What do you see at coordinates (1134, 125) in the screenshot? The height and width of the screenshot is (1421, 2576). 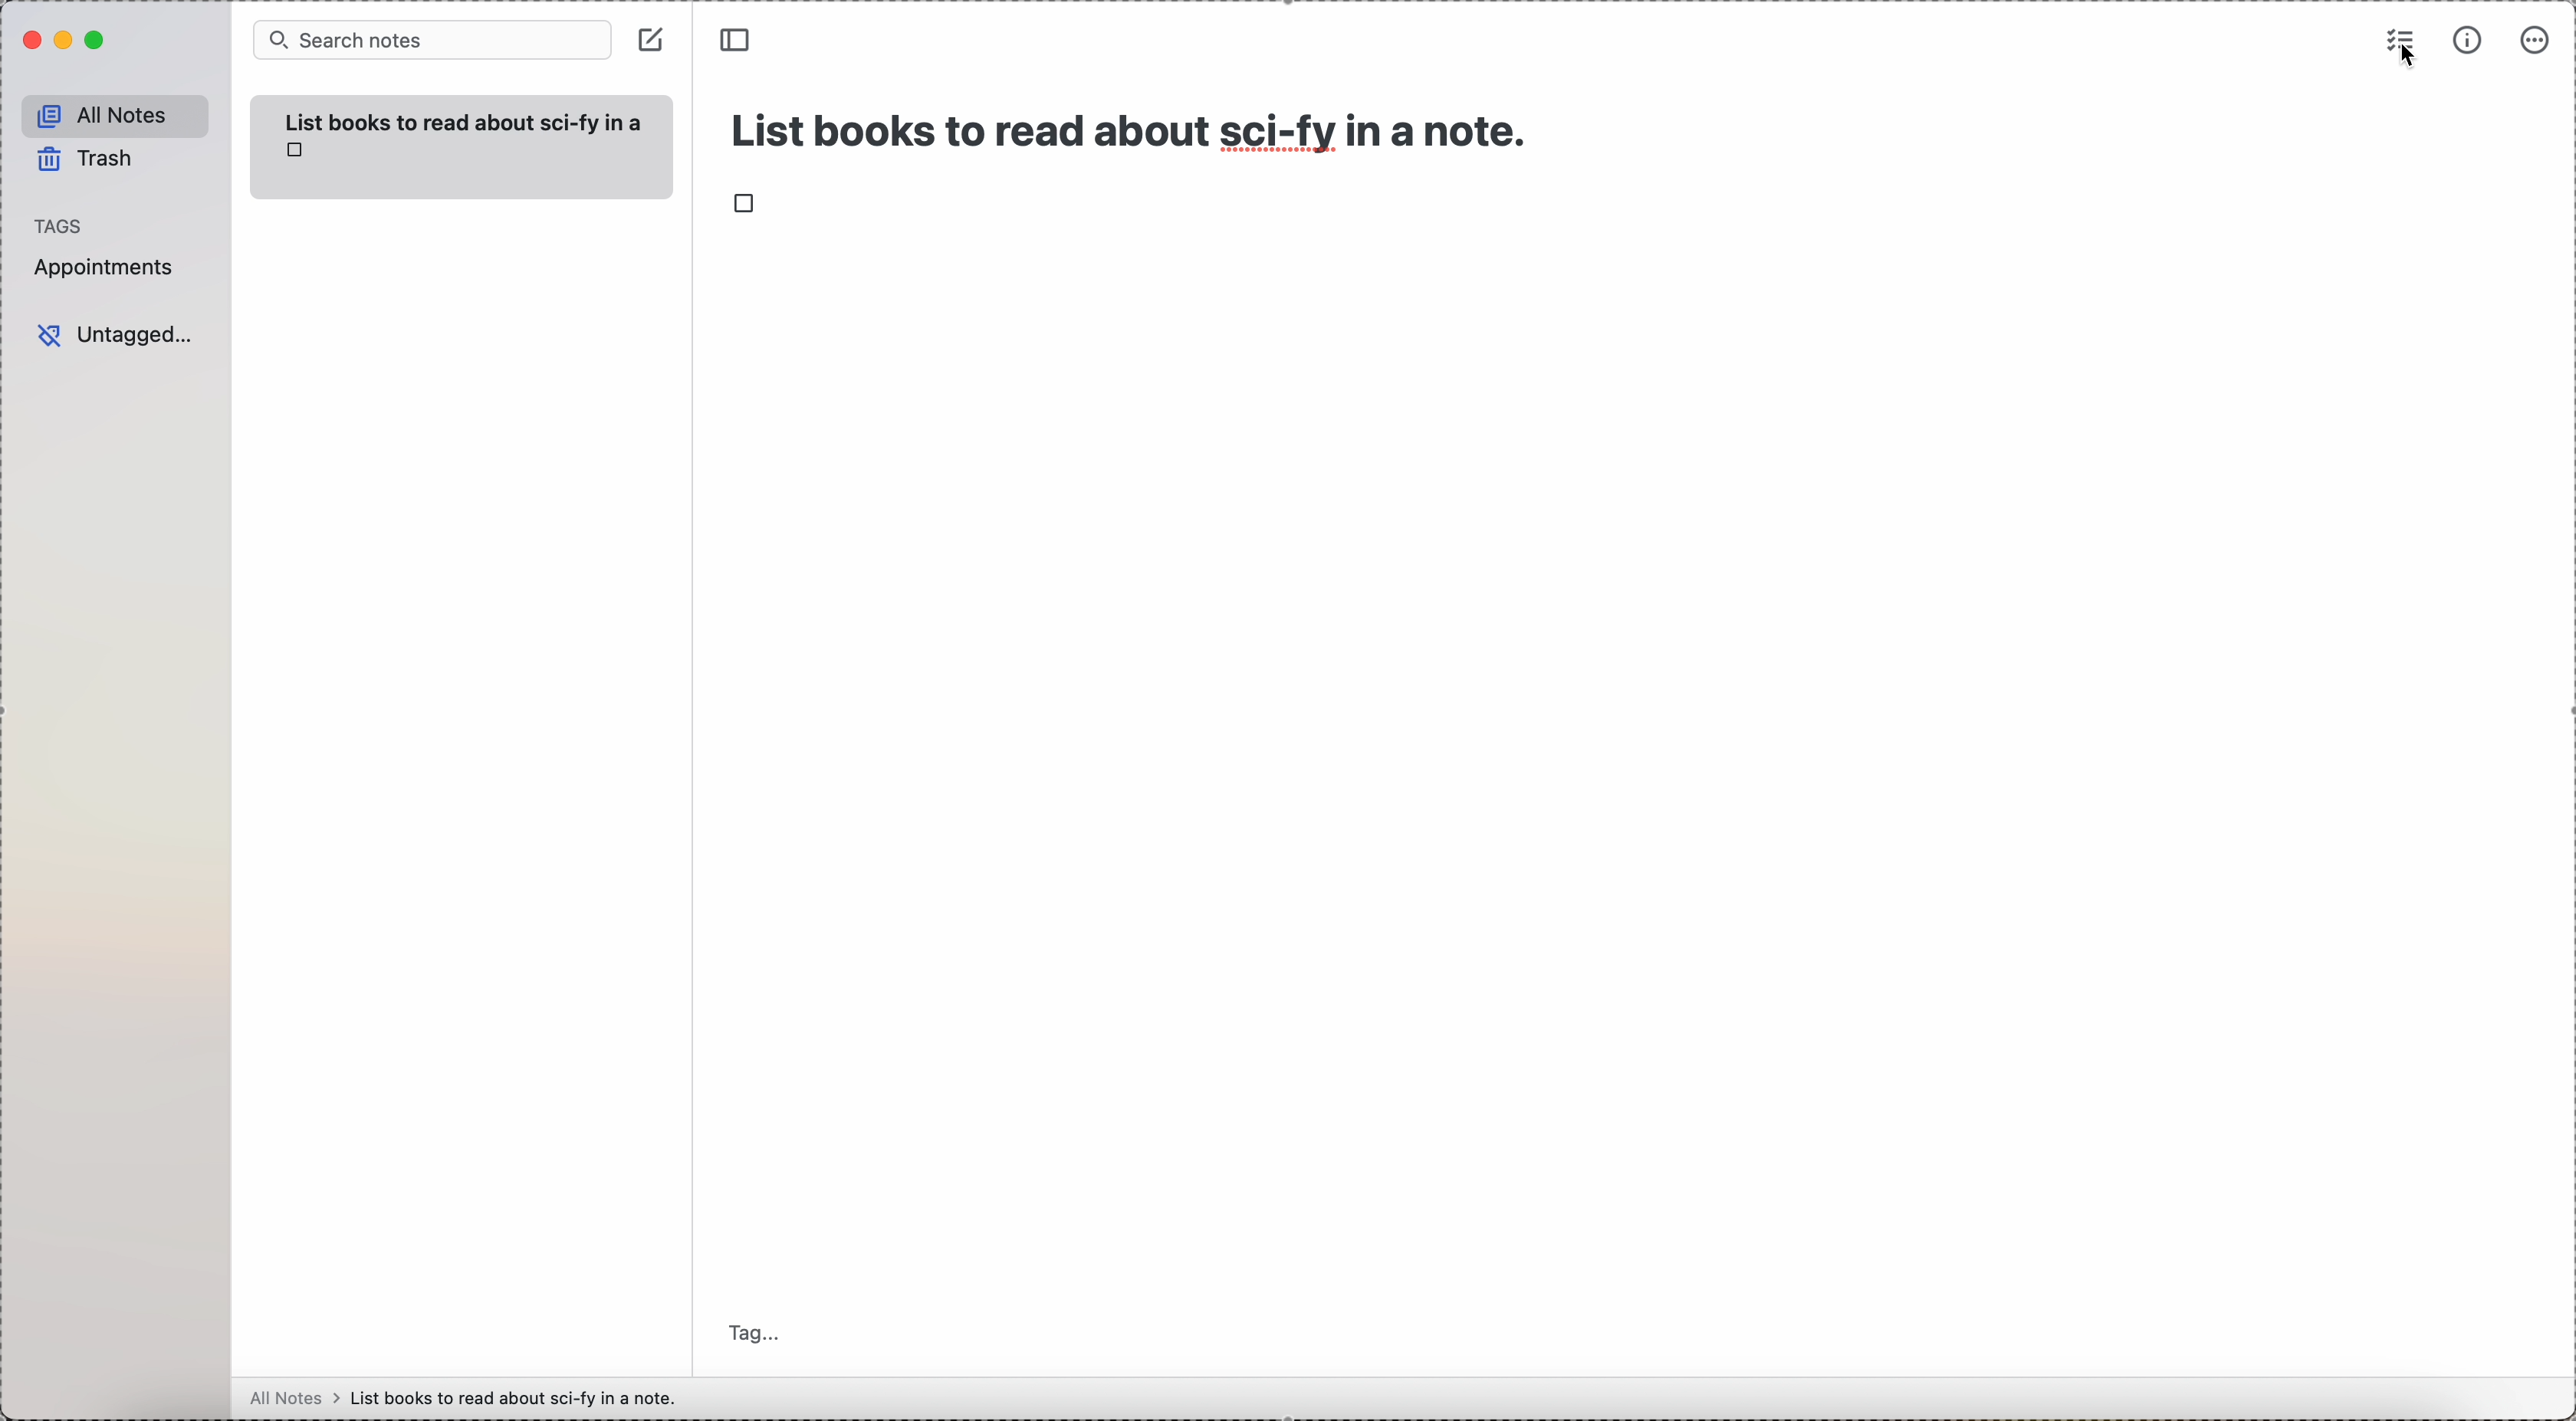 I see `title: List books to read about sci-fy in a note.` at bounding box center [1134, 125].